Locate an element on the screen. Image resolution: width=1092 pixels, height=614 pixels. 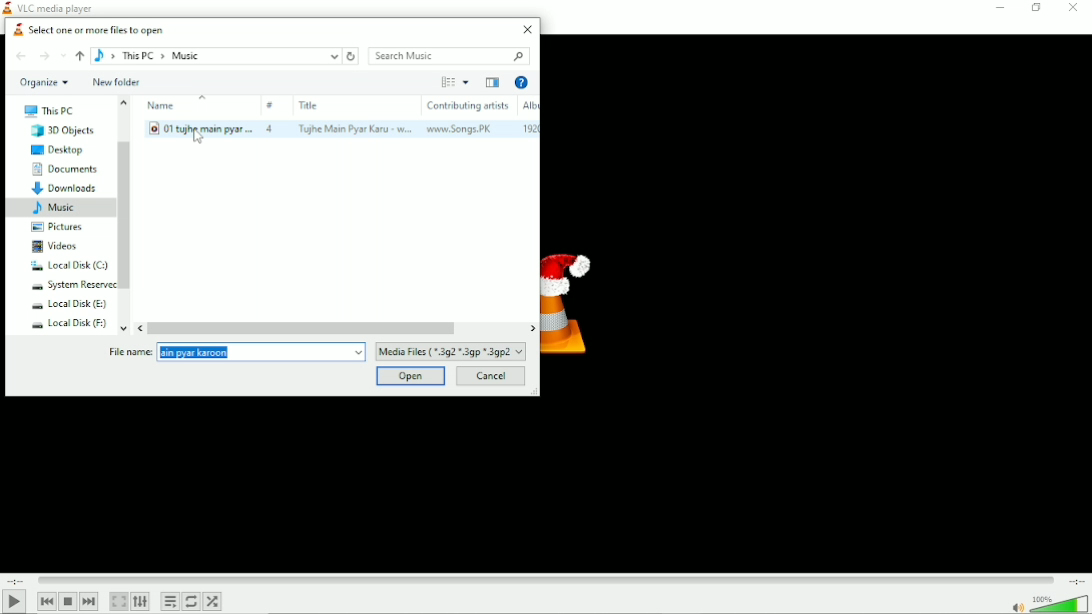
Location is located at coordinates (216, 56).